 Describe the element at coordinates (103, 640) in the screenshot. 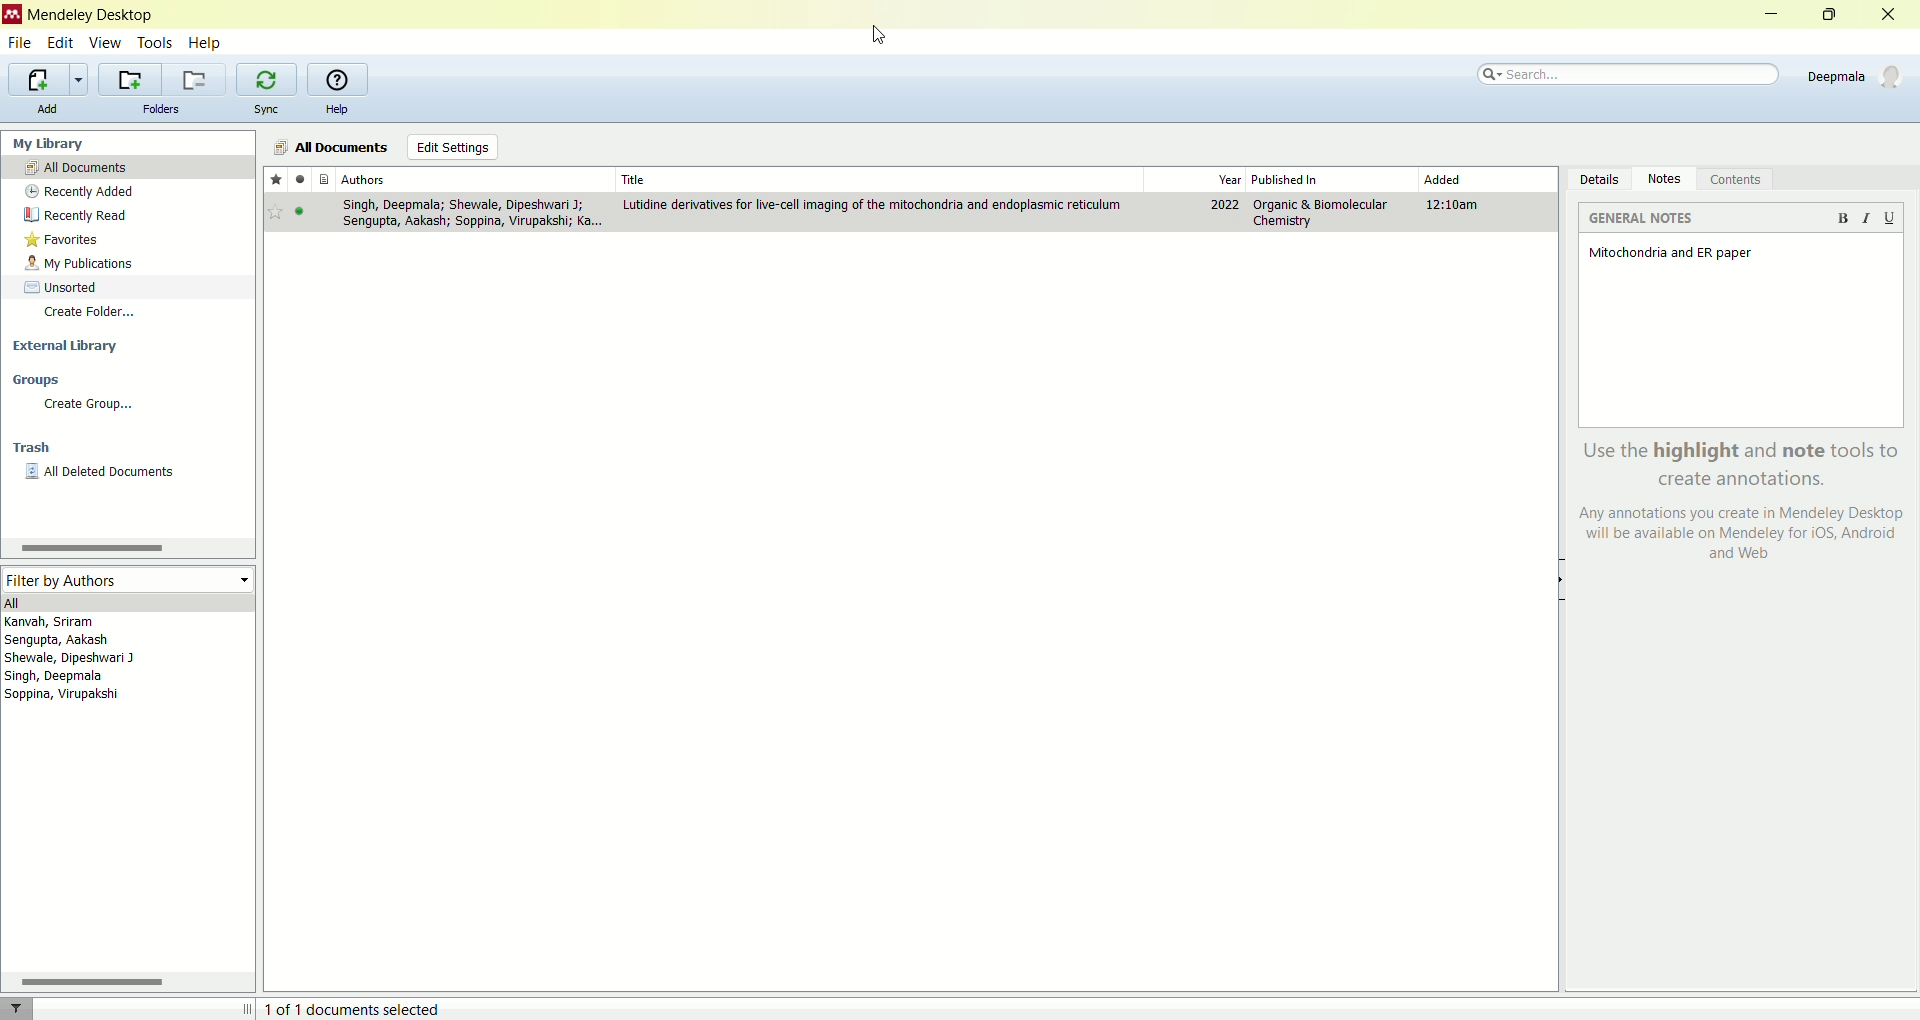

I see `Sengupta, Aakash` at that location.